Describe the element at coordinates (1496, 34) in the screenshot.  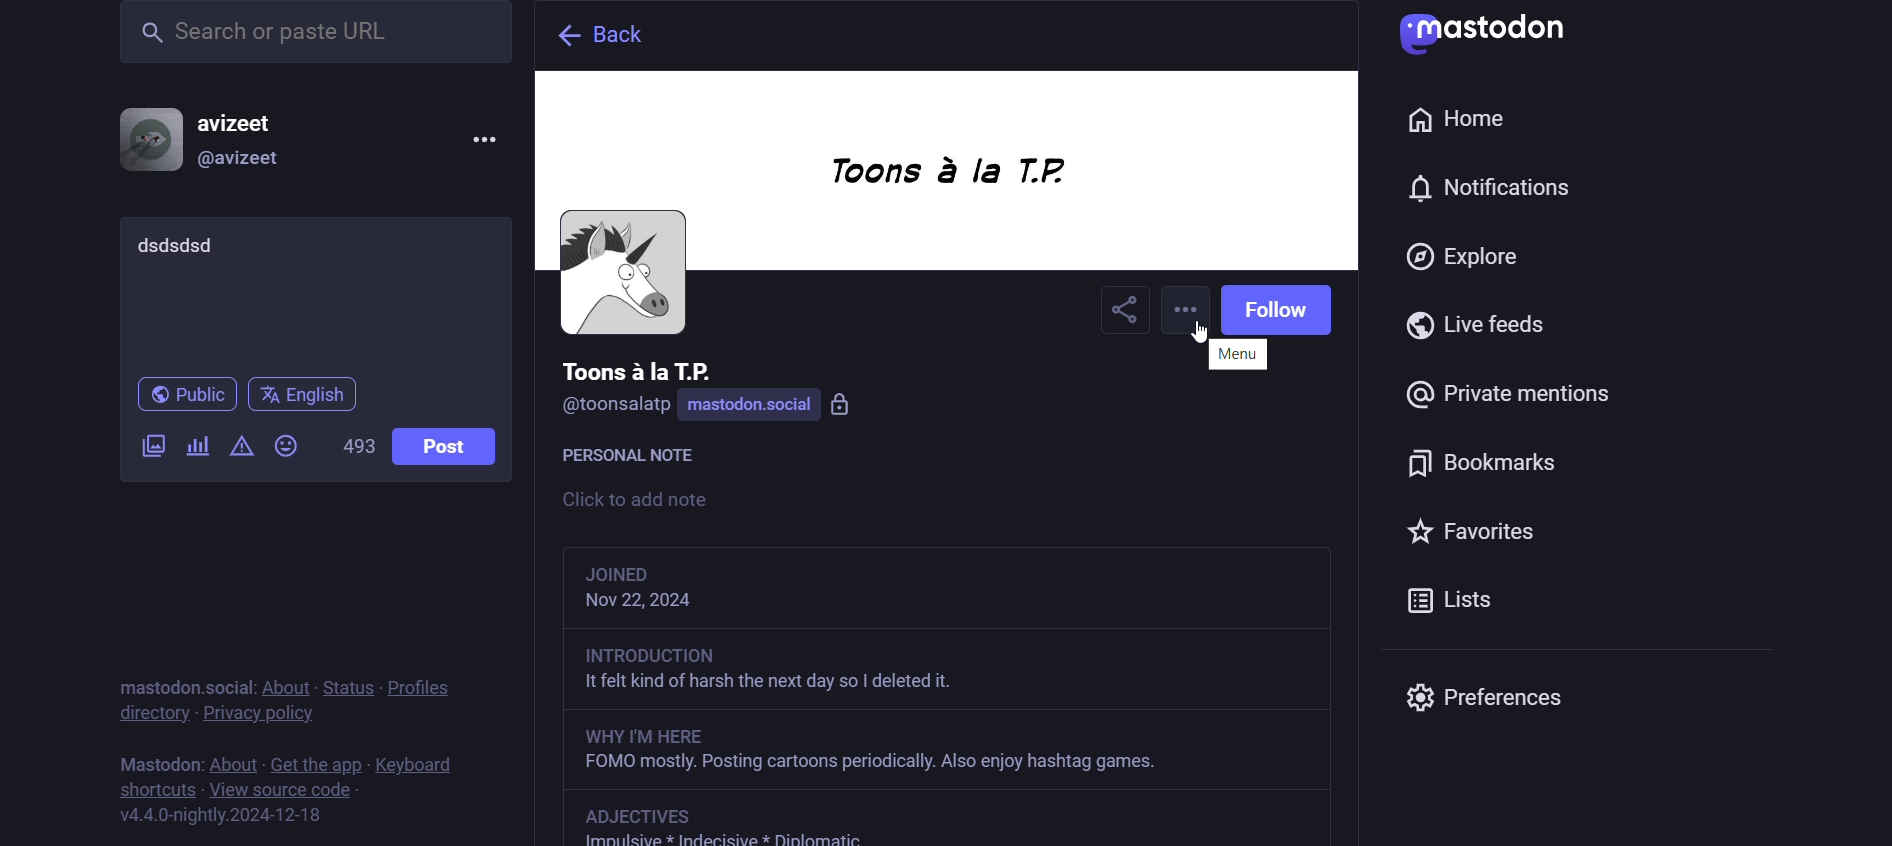
I see `logo` at that location.